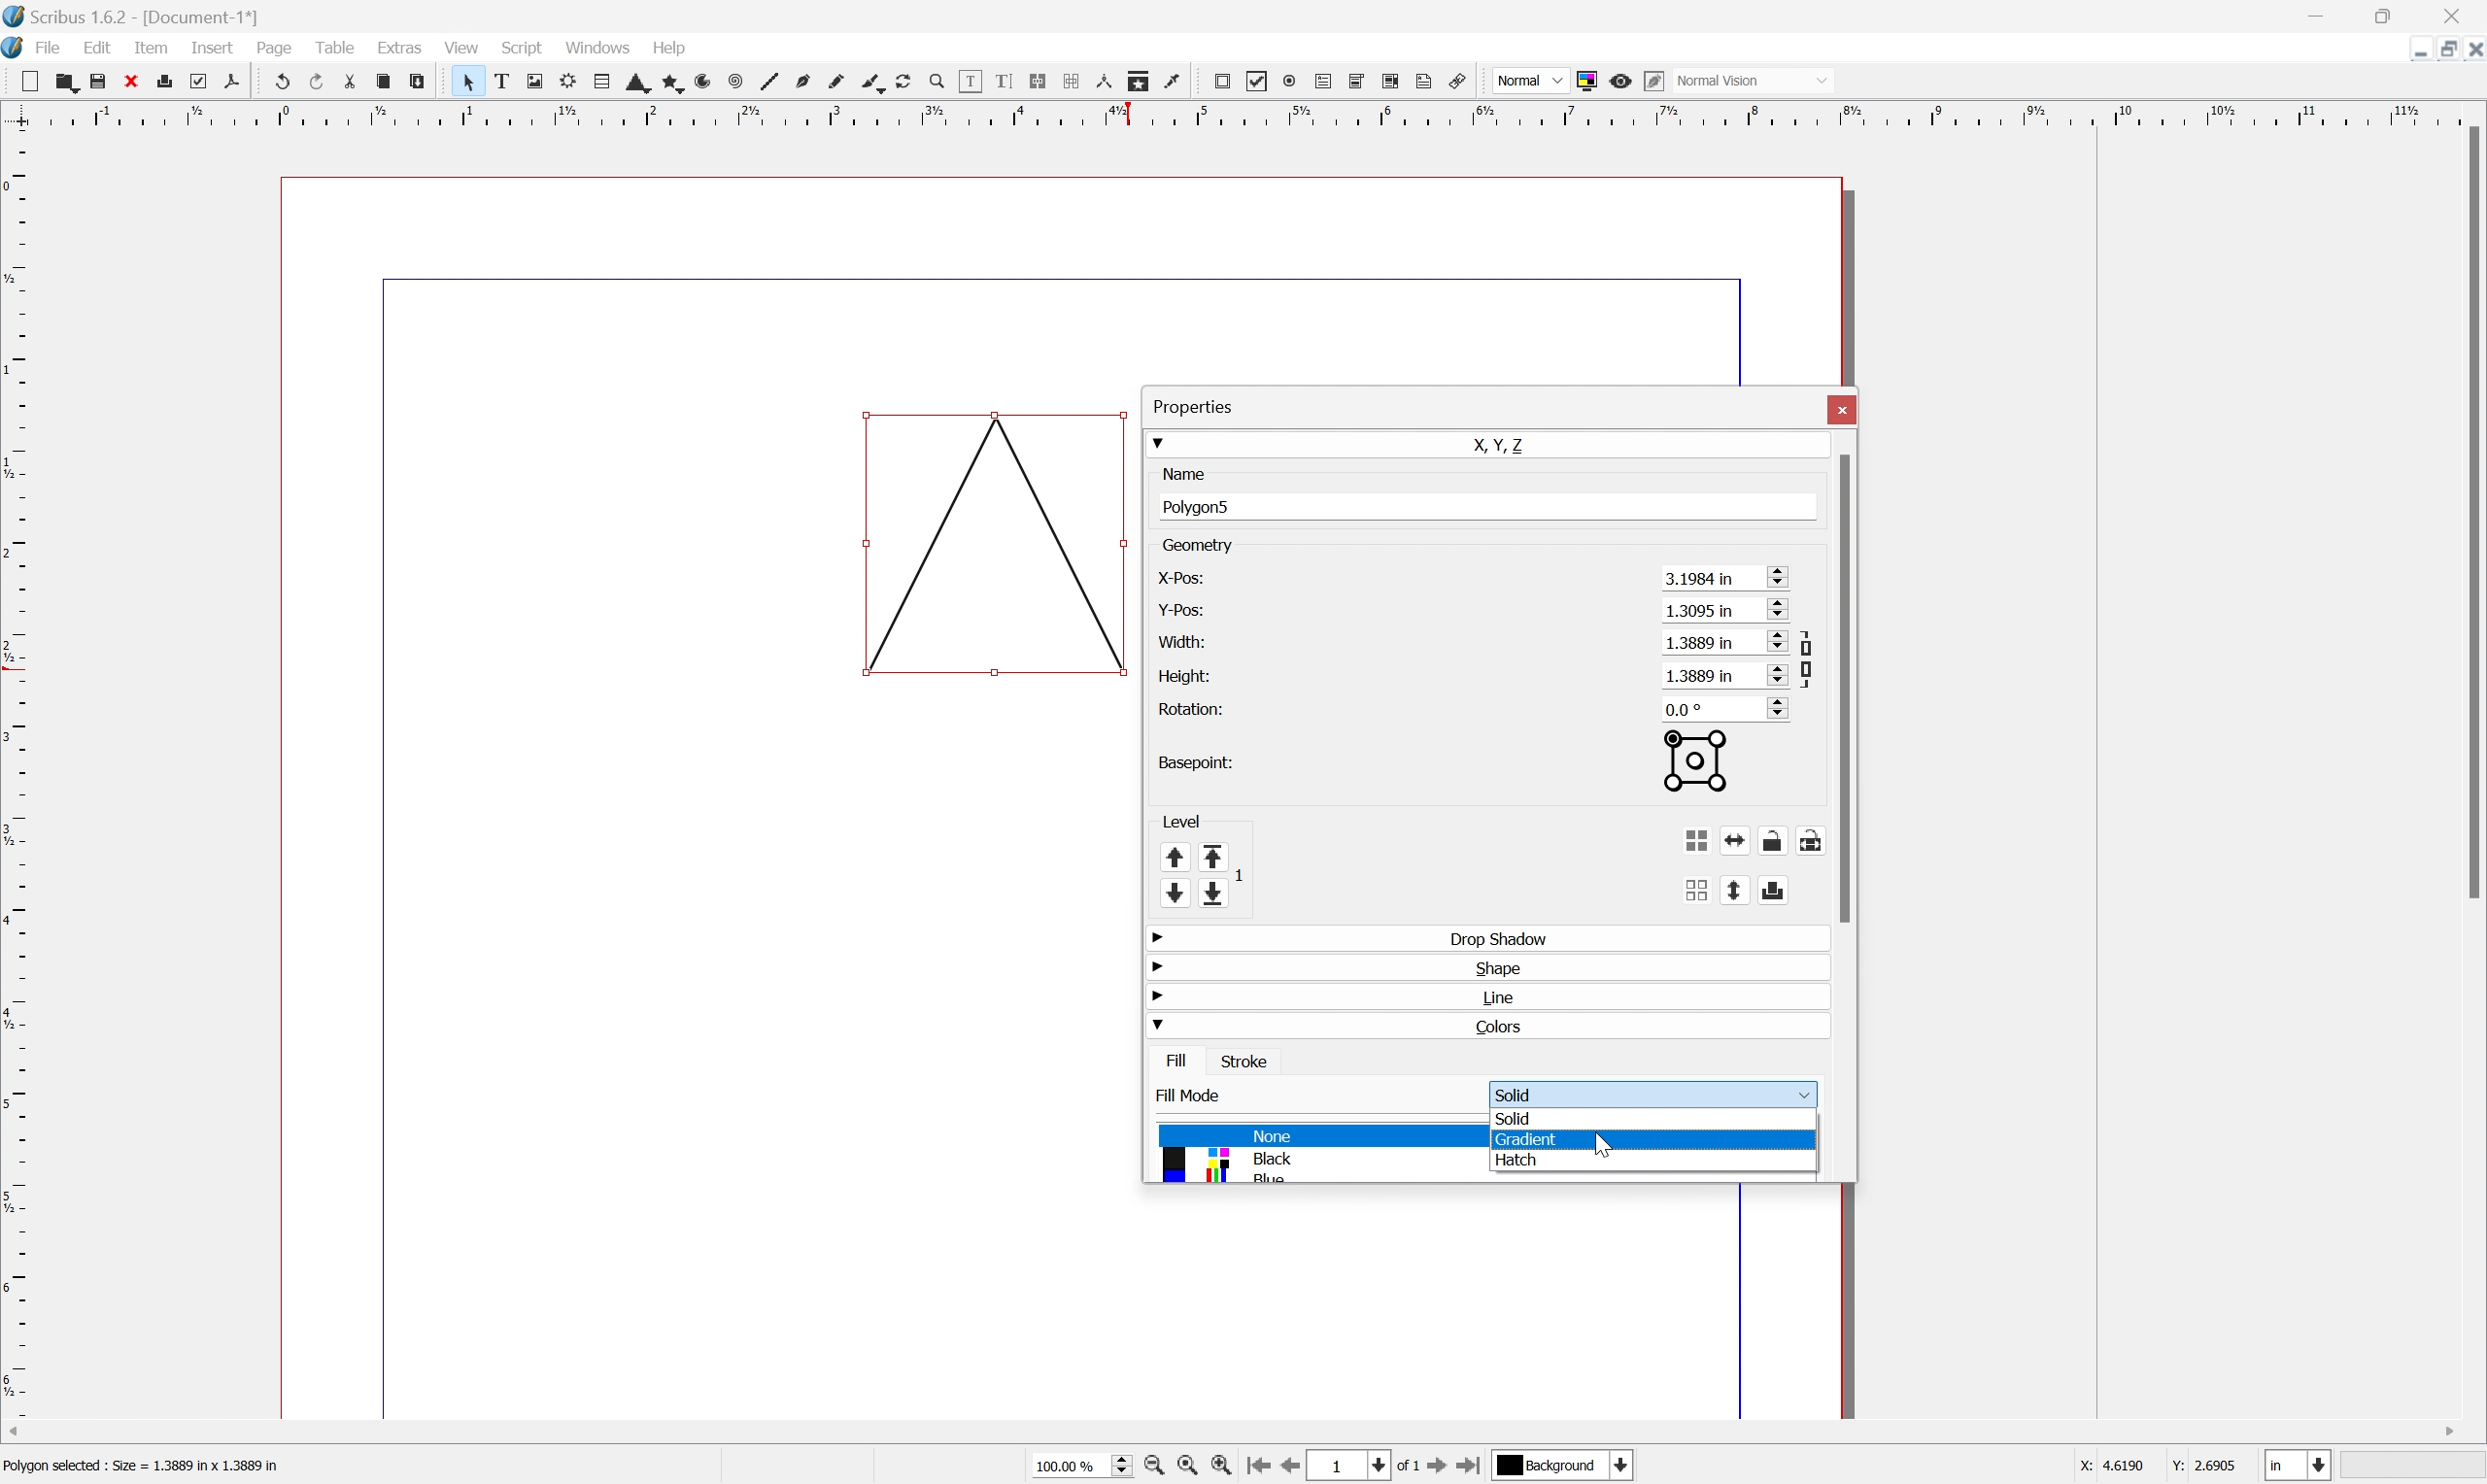 The image size is (2487, 1484). I want to click on Unlink Text frames, so click(1068, 81).